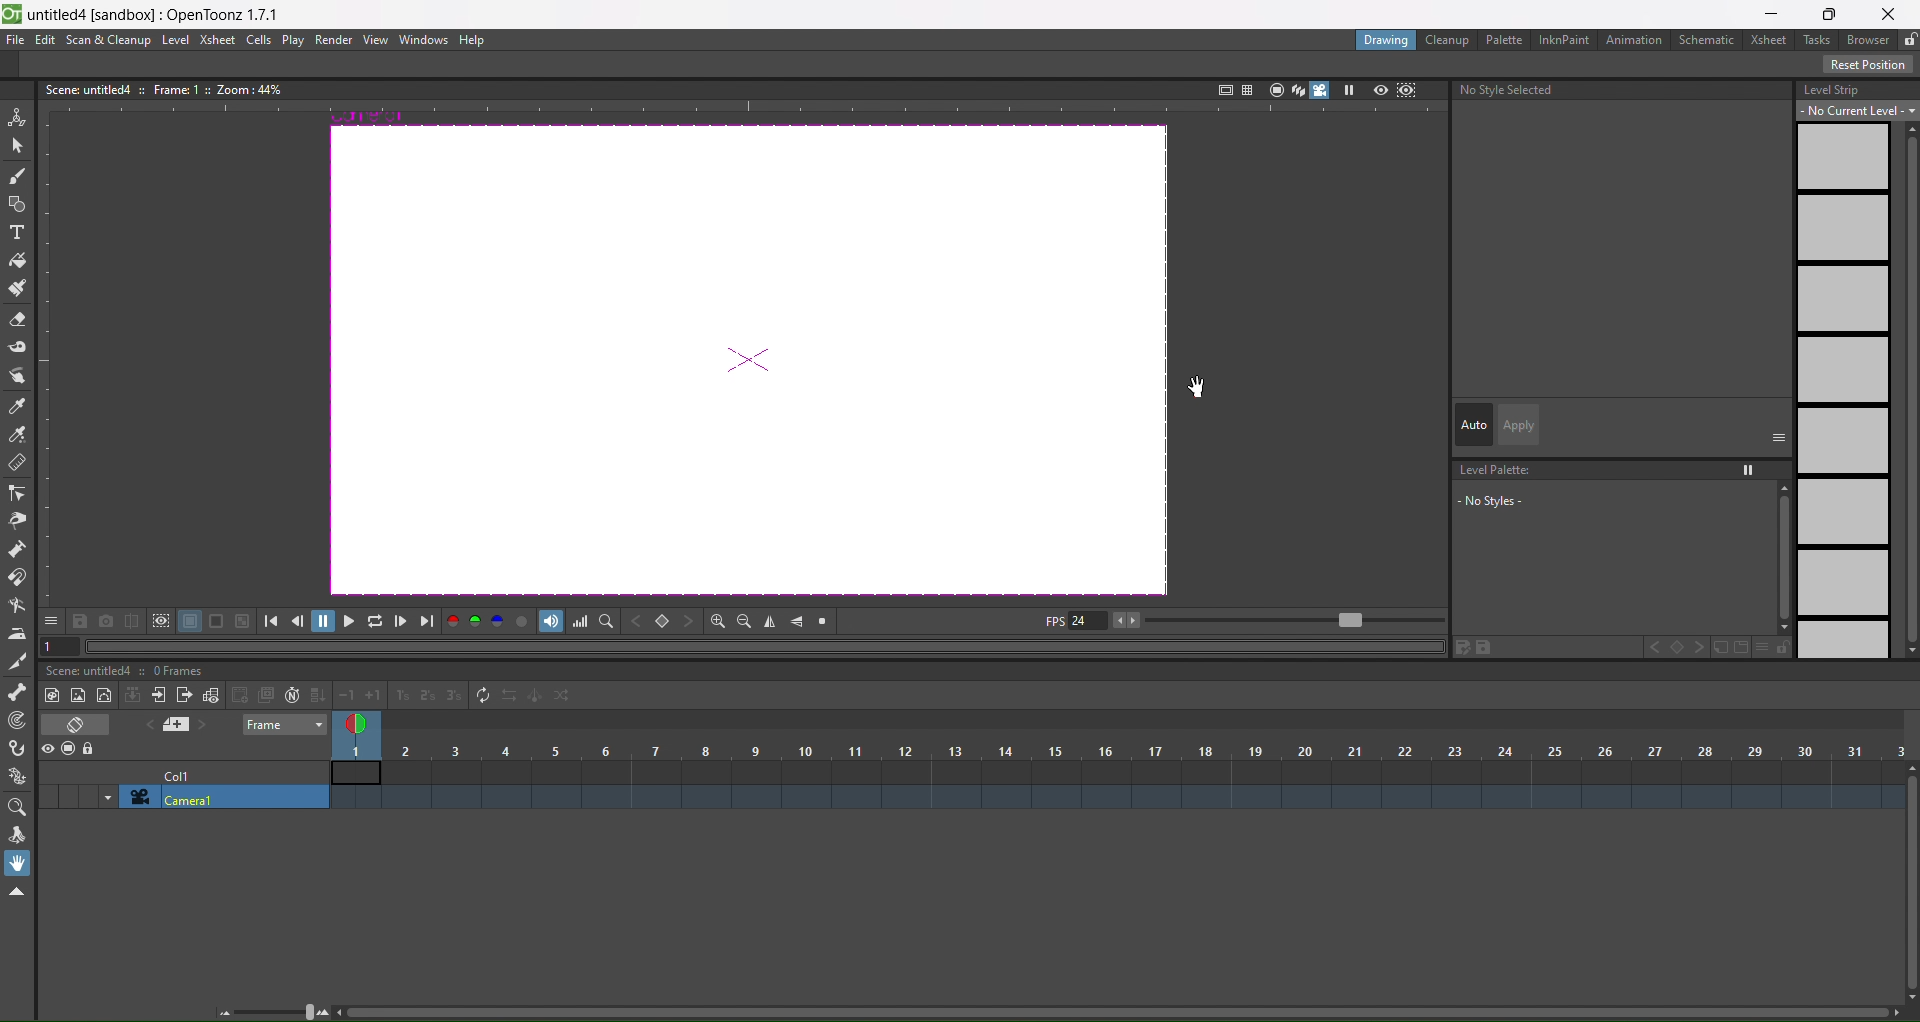 This screenshot has width=1920, height=1022. I want to click on apply, so click(1518, 425).